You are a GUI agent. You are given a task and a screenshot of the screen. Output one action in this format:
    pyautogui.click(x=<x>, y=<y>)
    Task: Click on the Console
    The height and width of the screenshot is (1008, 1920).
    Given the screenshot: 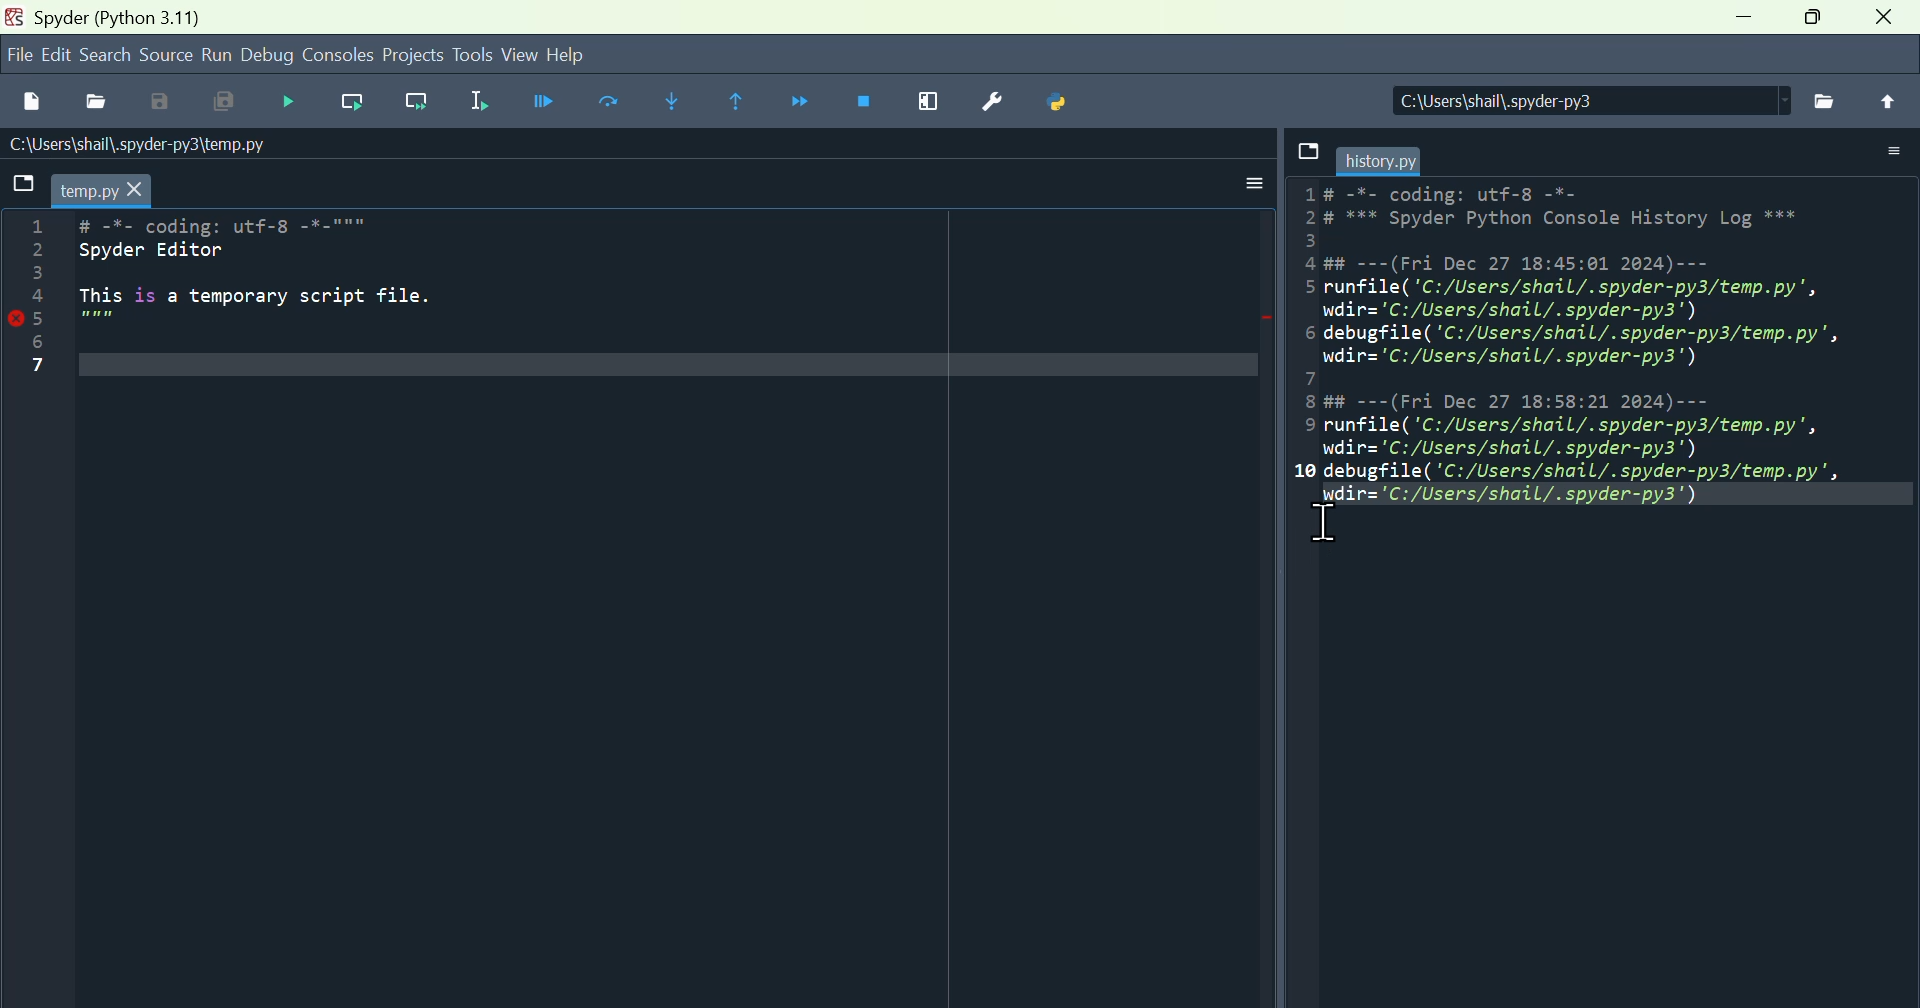 What is the action you would take?
    pyautogui.click(x=334, y=54)
    